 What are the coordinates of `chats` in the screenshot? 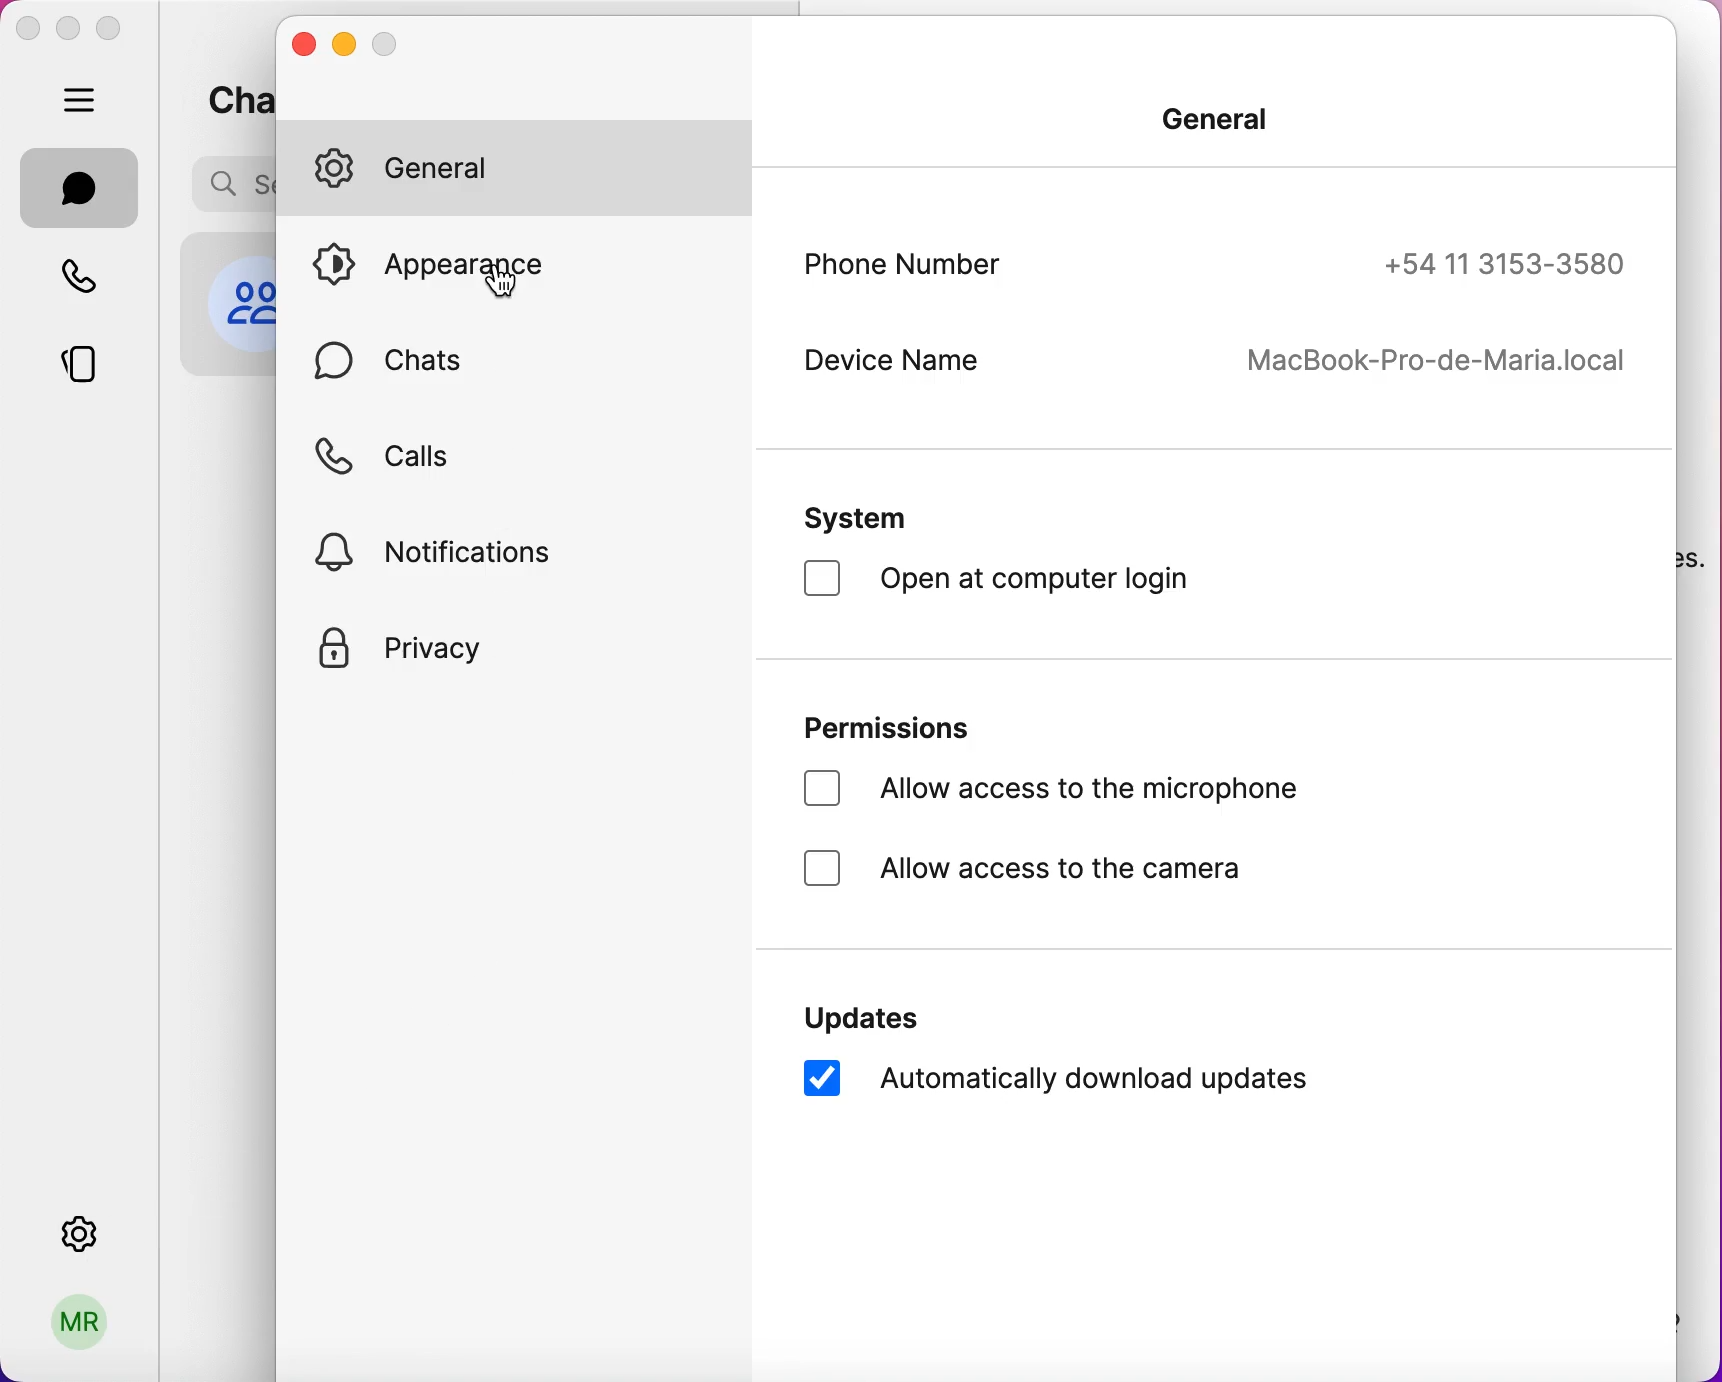 It's located at (75, 184).